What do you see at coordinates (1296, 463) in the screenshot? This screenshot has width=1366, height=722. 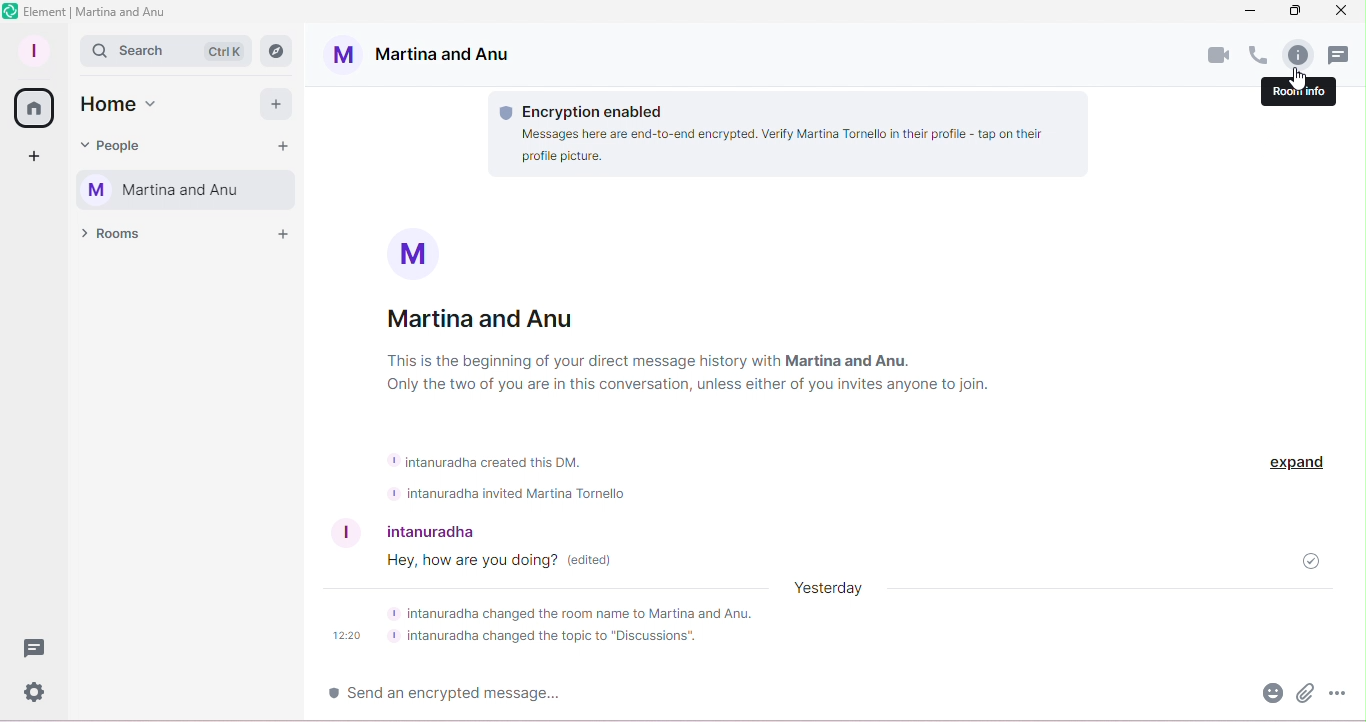 I see `Expand` at bounding box center [1296, 463].